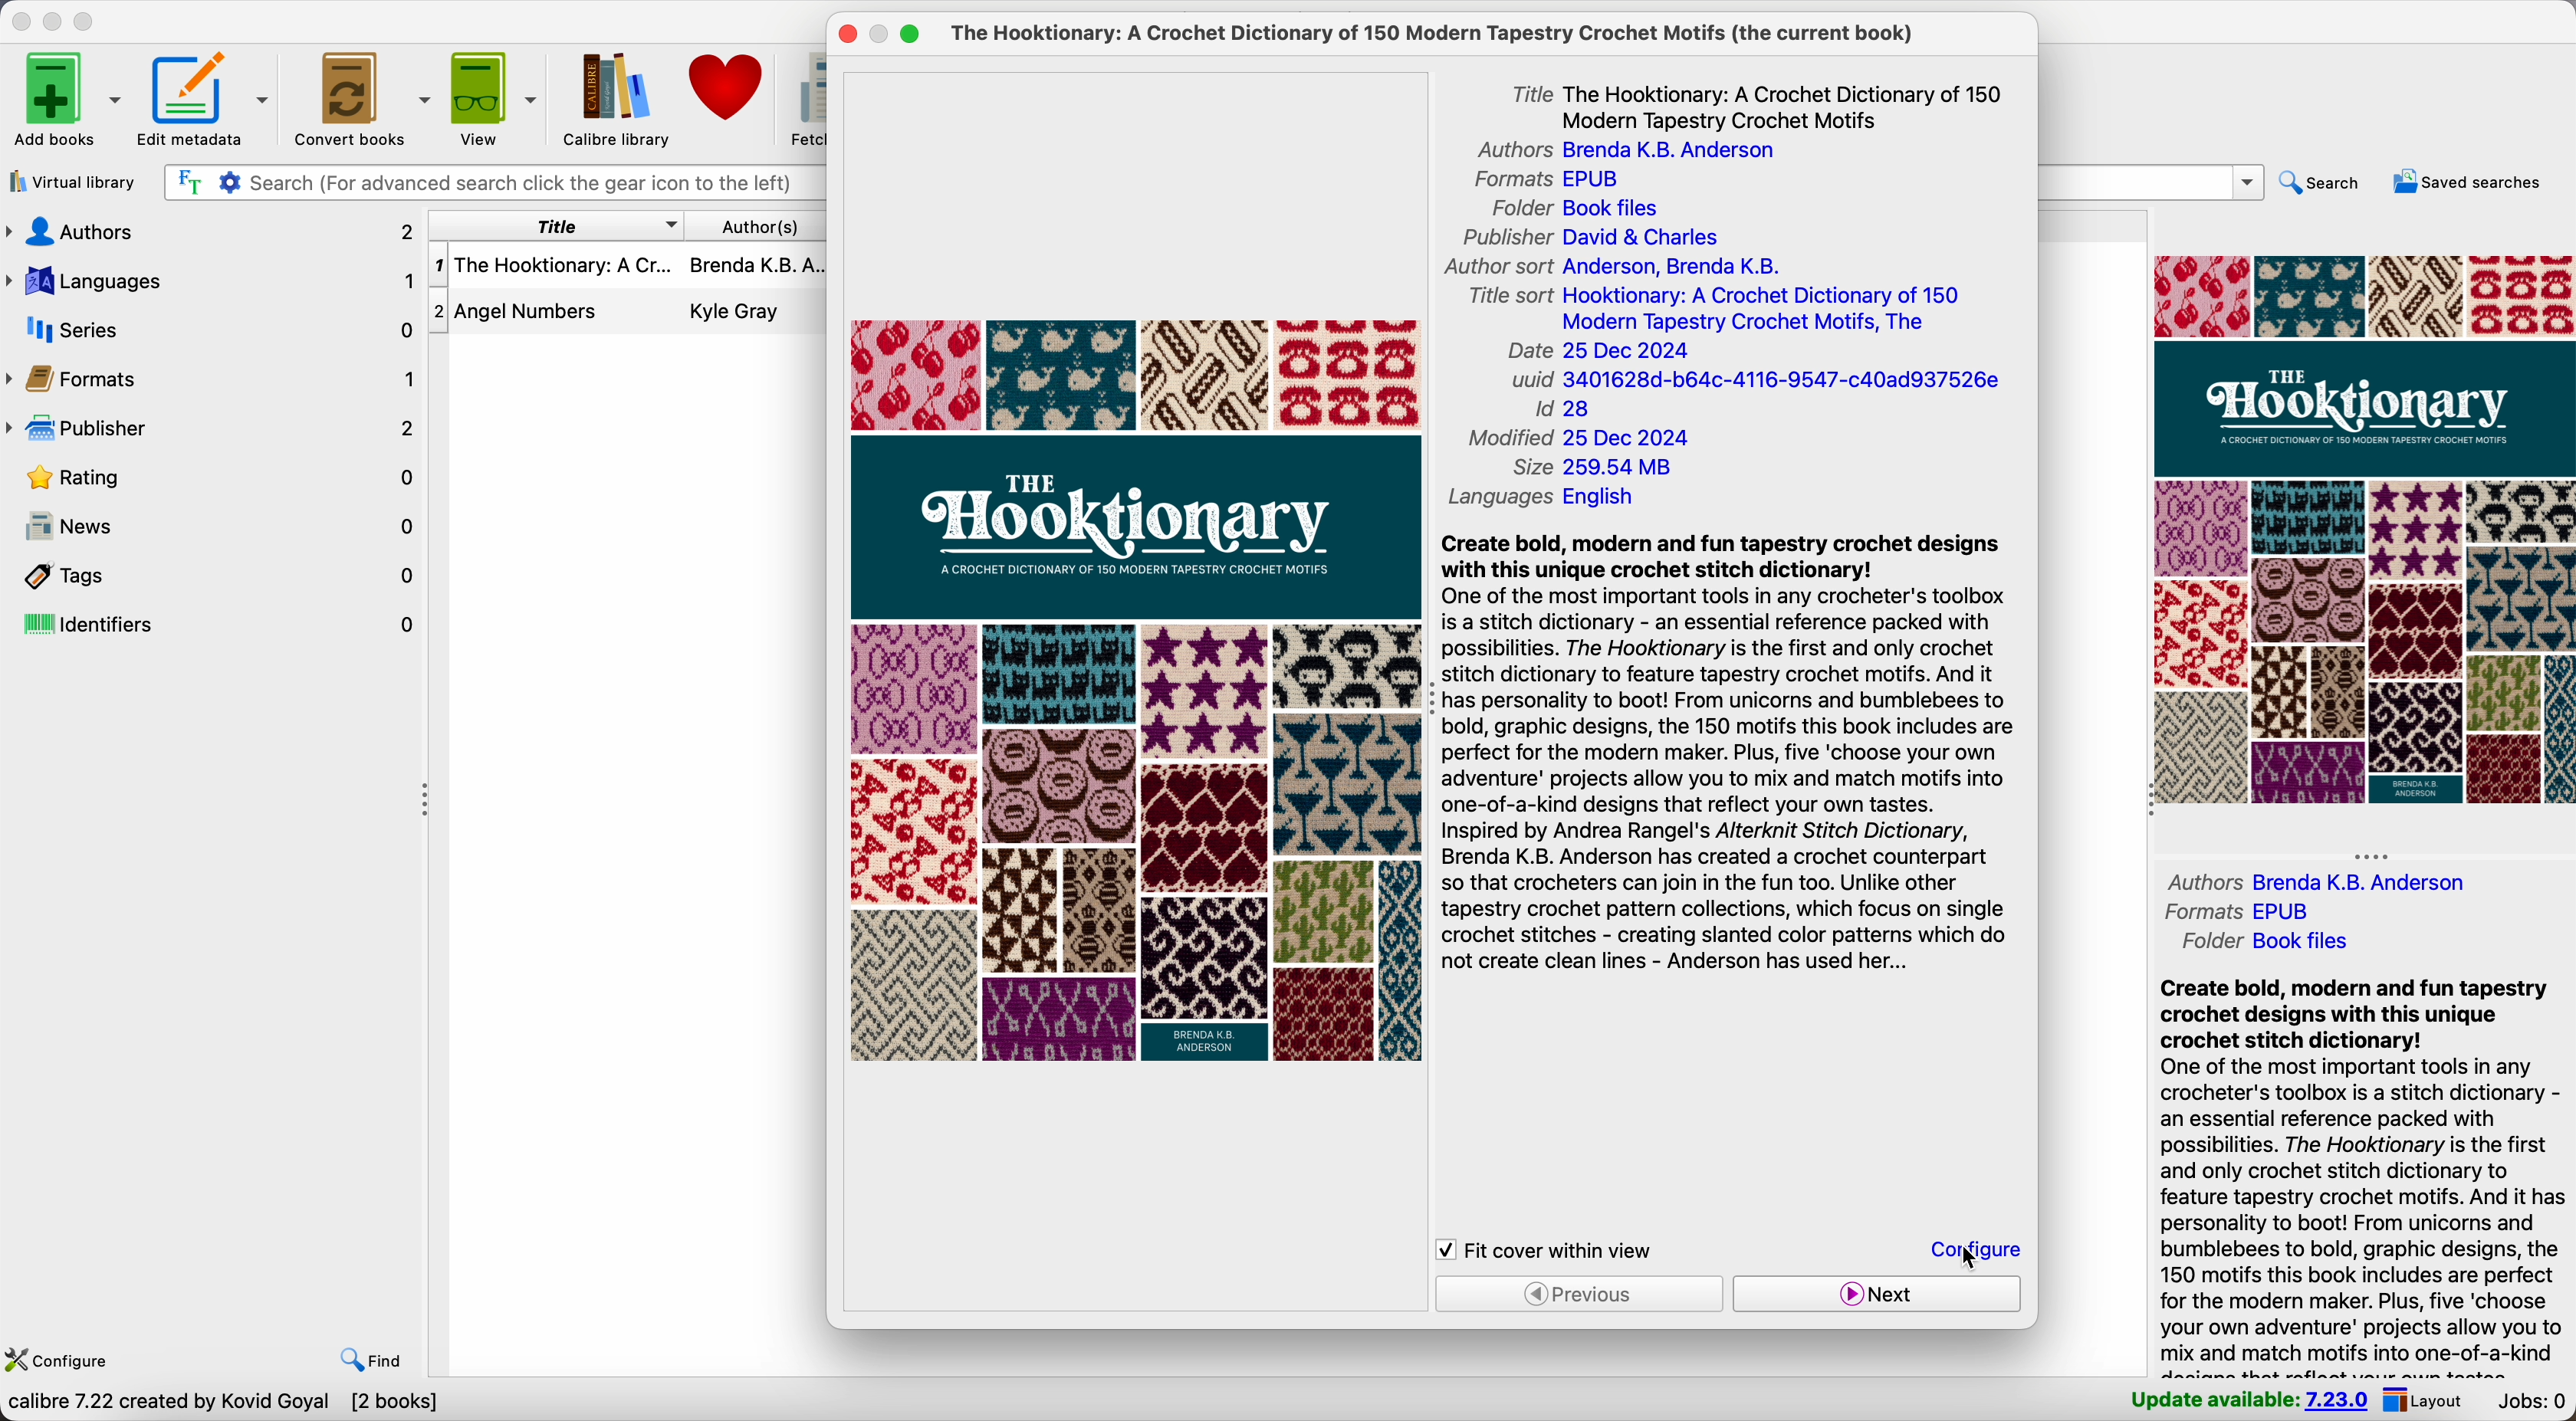 This screenshot has height=1421, width=2576. What do you see at coordinates (1583, 208) in the screenshot?
I see `folder` at bounding box center [1583, 208].